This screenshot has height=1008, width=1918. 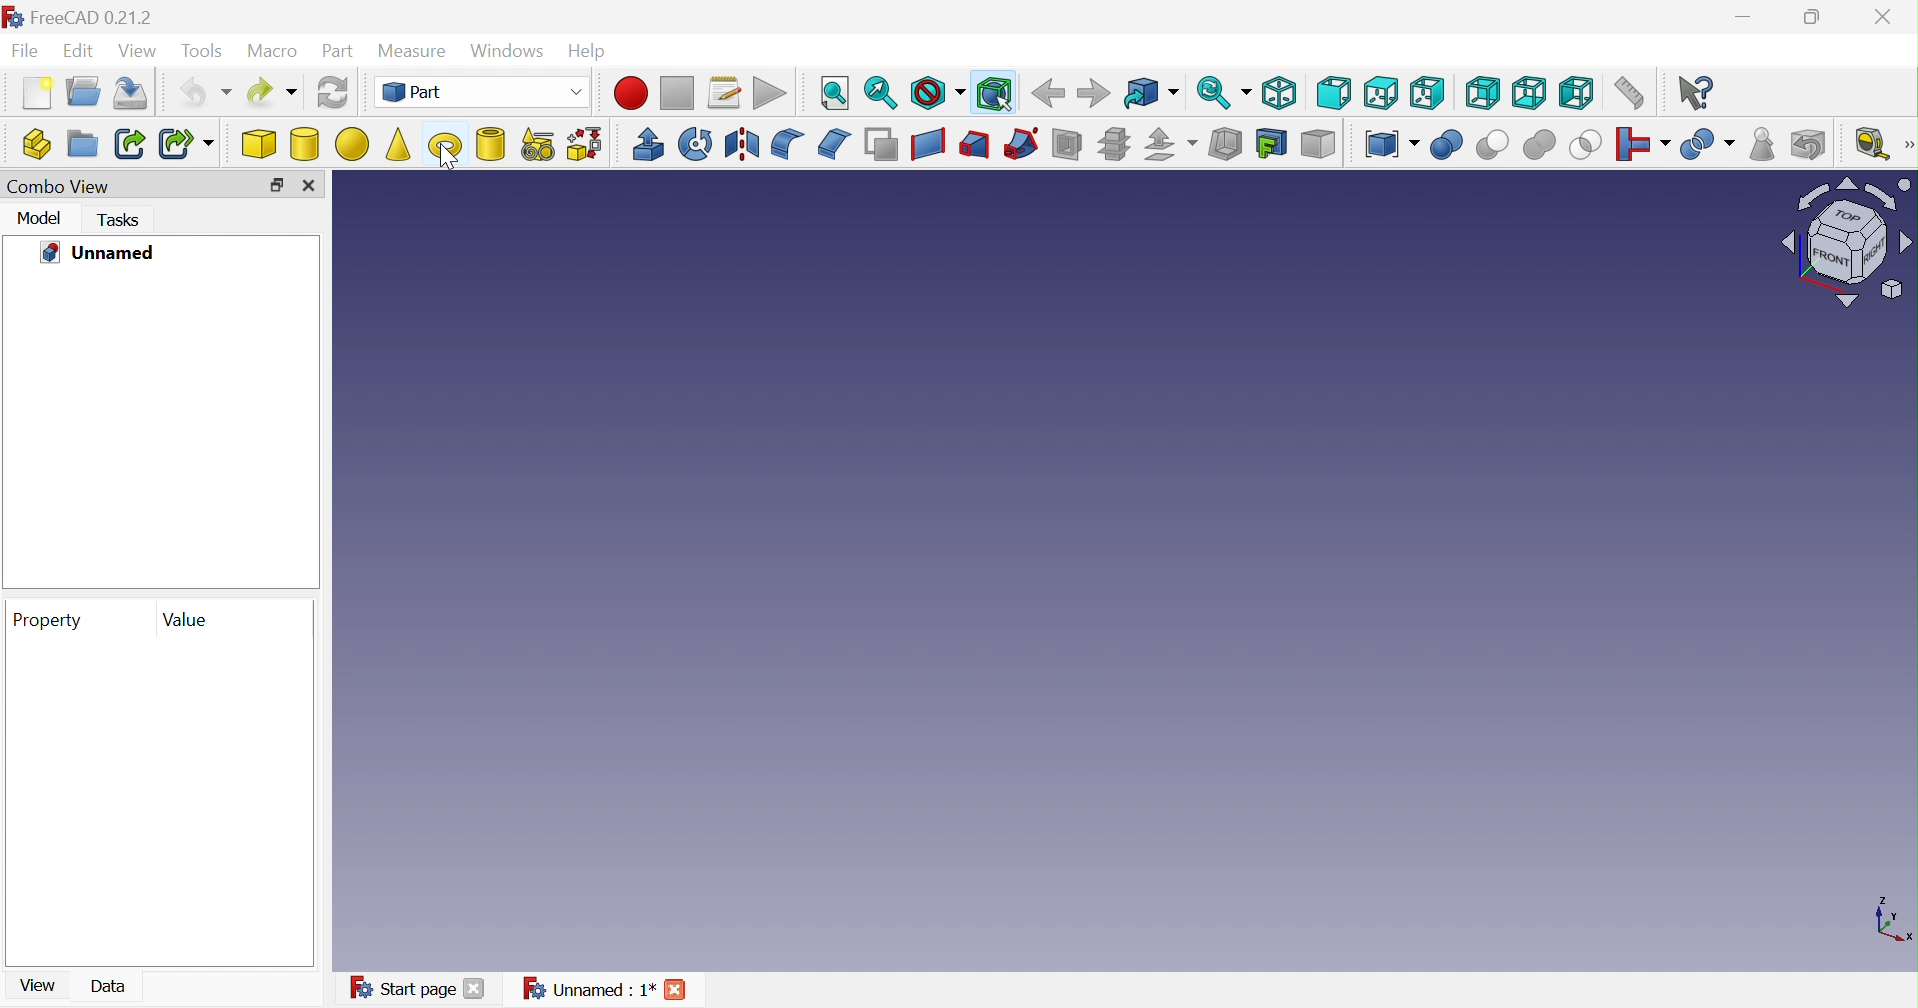 What do you see at coordinates (1382, 92) in the screenshot?
I see `Top` at bounding box center [1382, 92].